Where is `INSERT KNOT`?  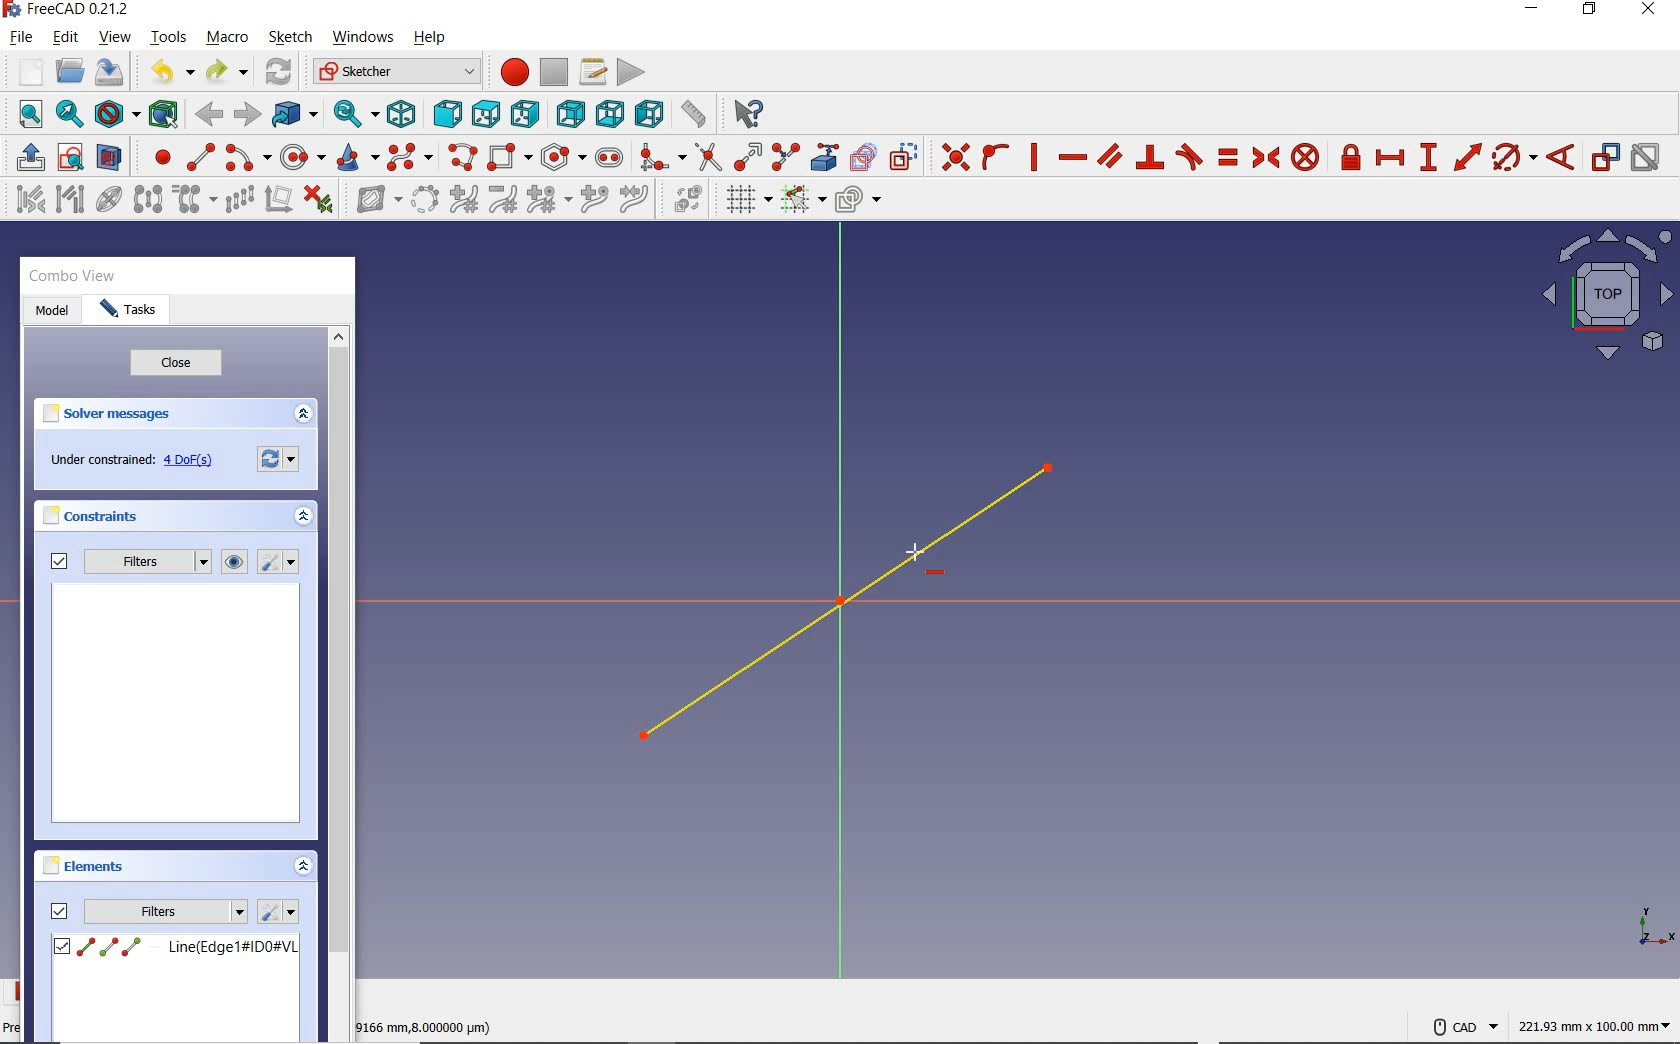
INSERT KNOT is located at coordinates (591, 201).